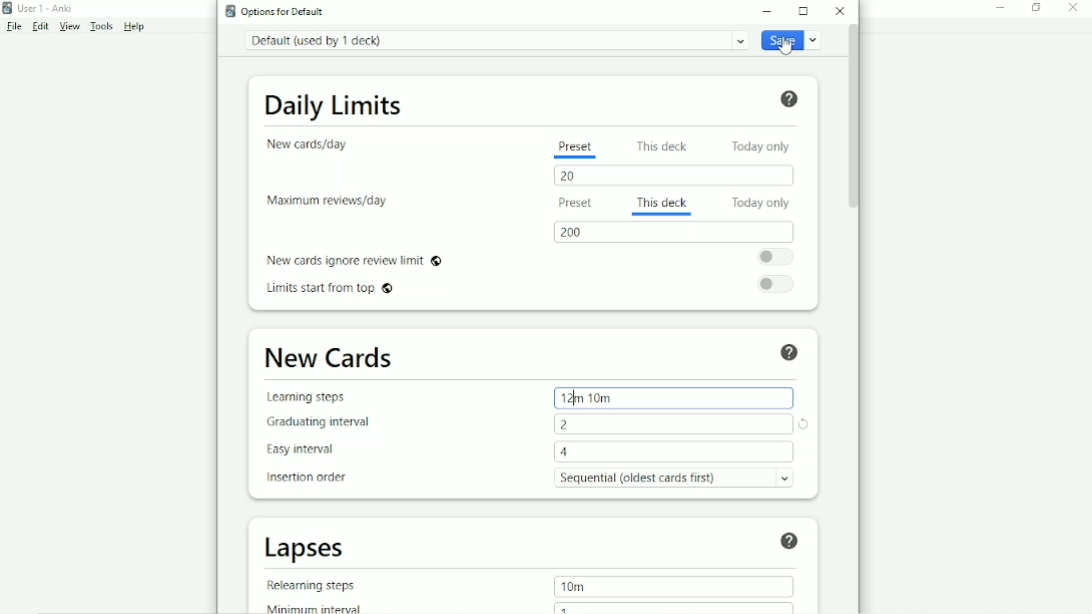 Image resolution: width=1092 pixels, height=614 pixels. What do you see at coordinates (330, 202) in the screenshot?
I see `Maximum reviews/day` at bounding box center [330, 202].